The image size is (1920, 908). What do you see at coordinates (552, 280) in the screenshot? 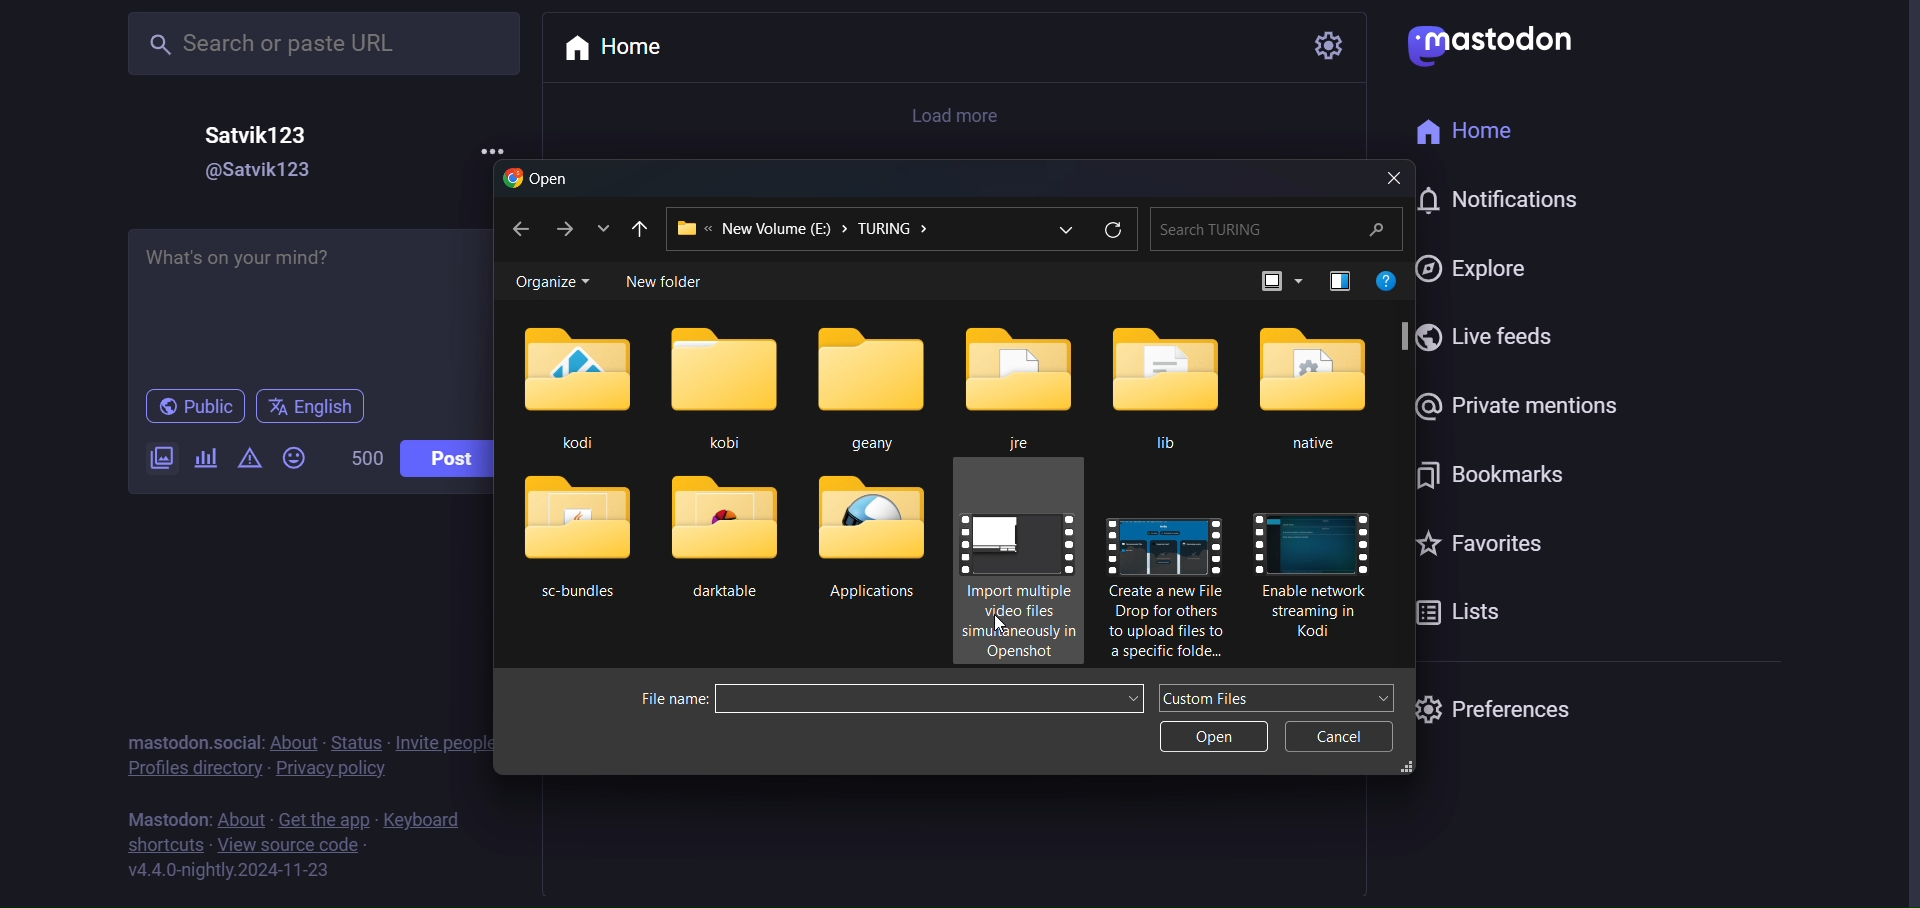
I see `organize` at bounding box center [552, 280].